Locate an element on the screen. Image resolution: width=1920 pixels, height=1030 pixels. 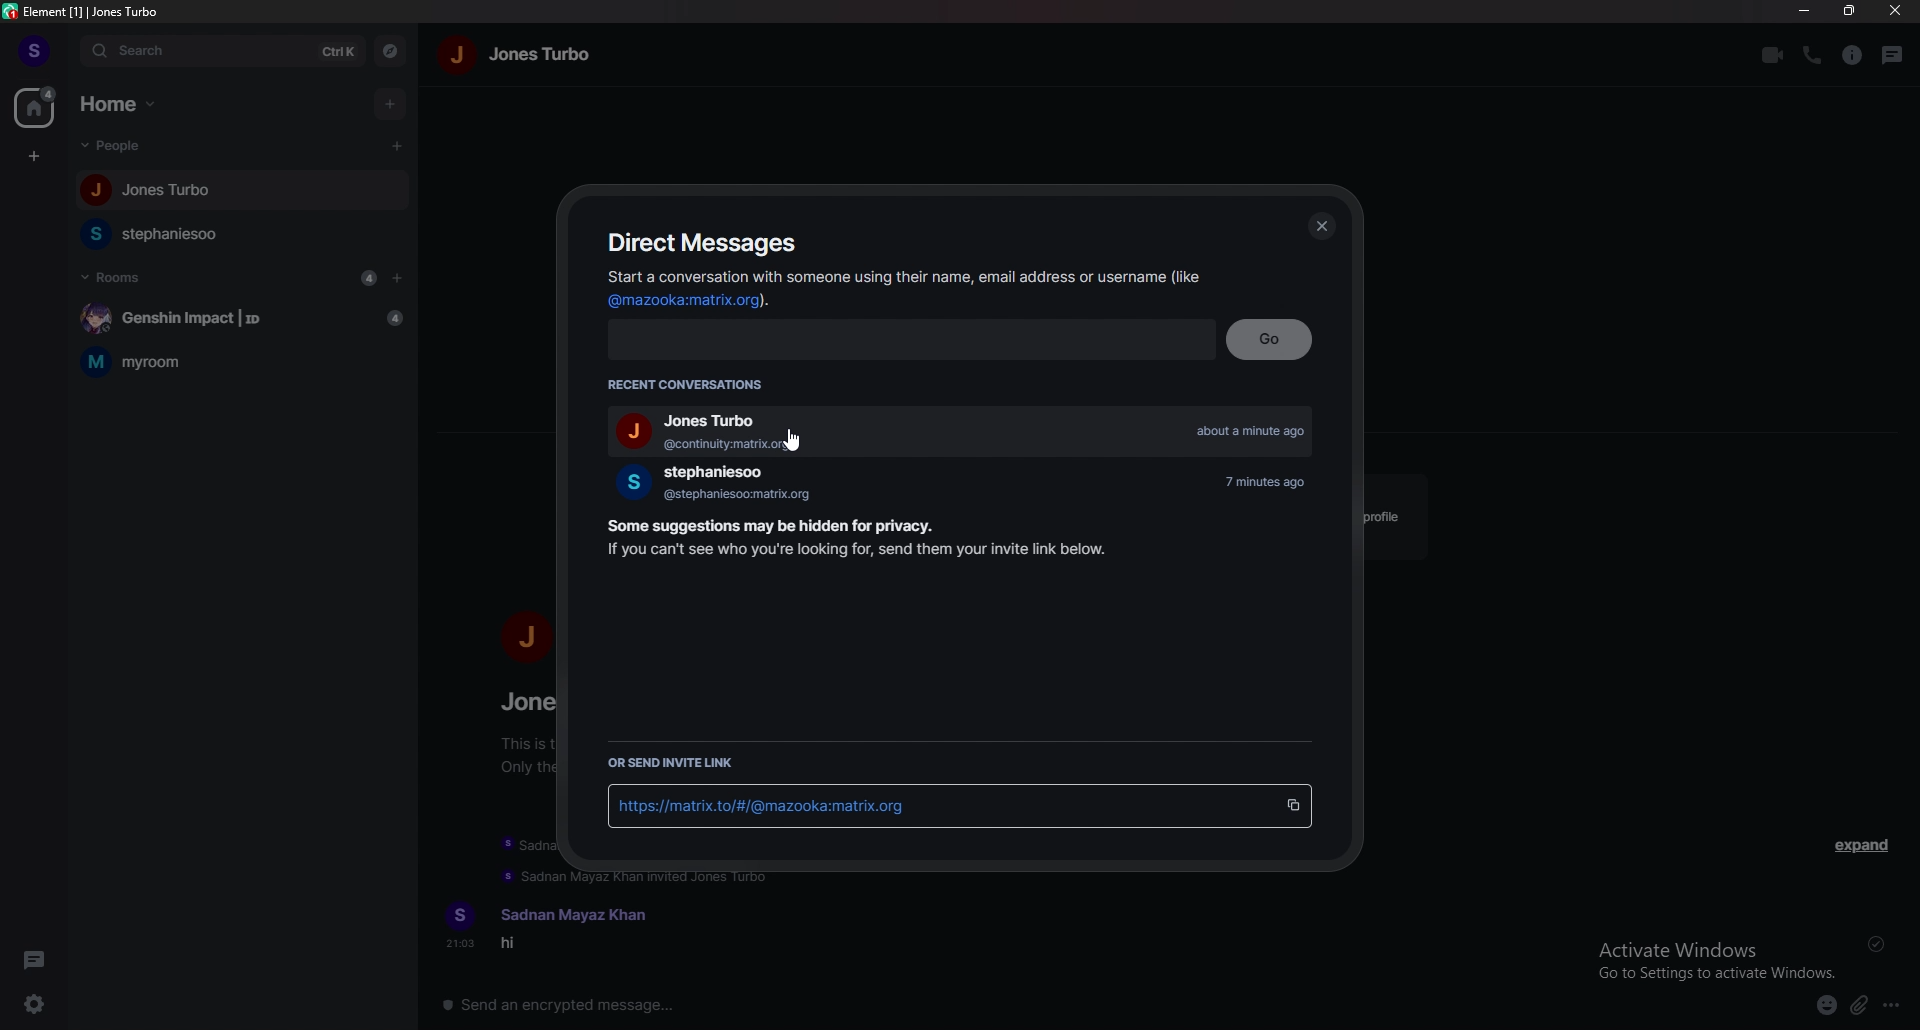
send an encrypted message is located at coordinates (573, 1005).